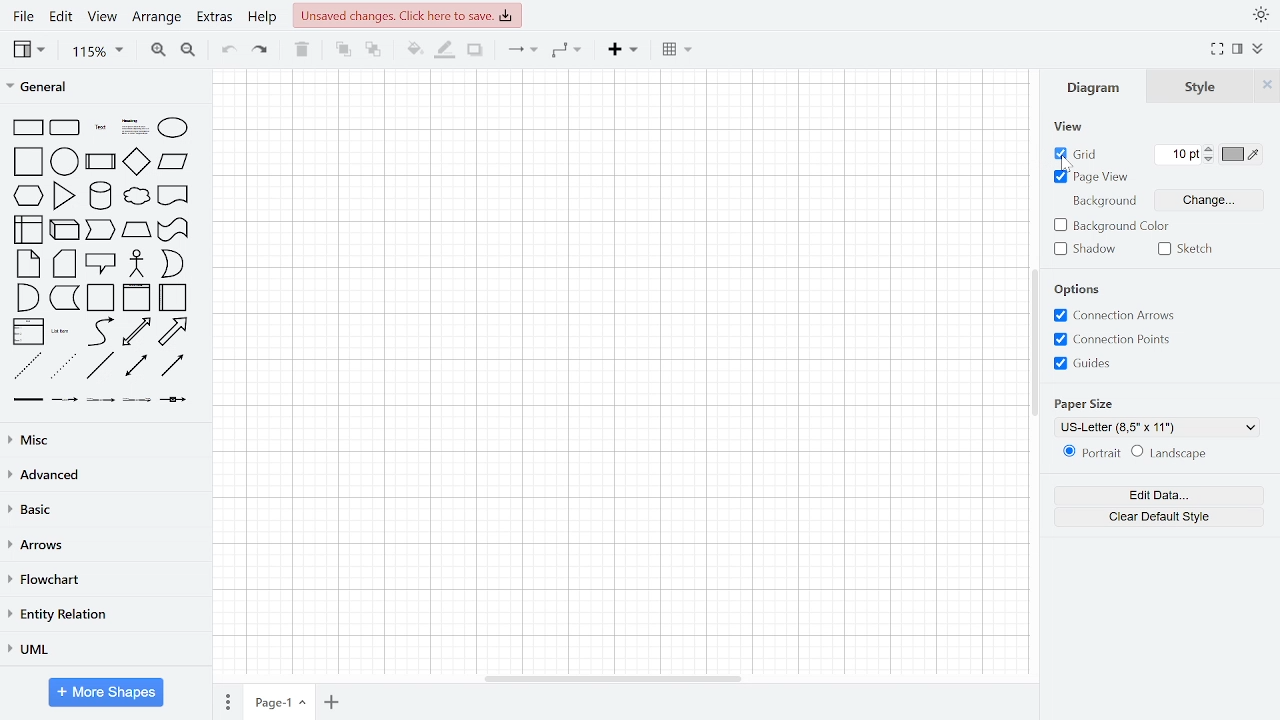 The image size is (1280, 720). What do you see at coordinates (1258, 49) in the screenshot?
I see `collapse` at bounding box center [1258, 49].